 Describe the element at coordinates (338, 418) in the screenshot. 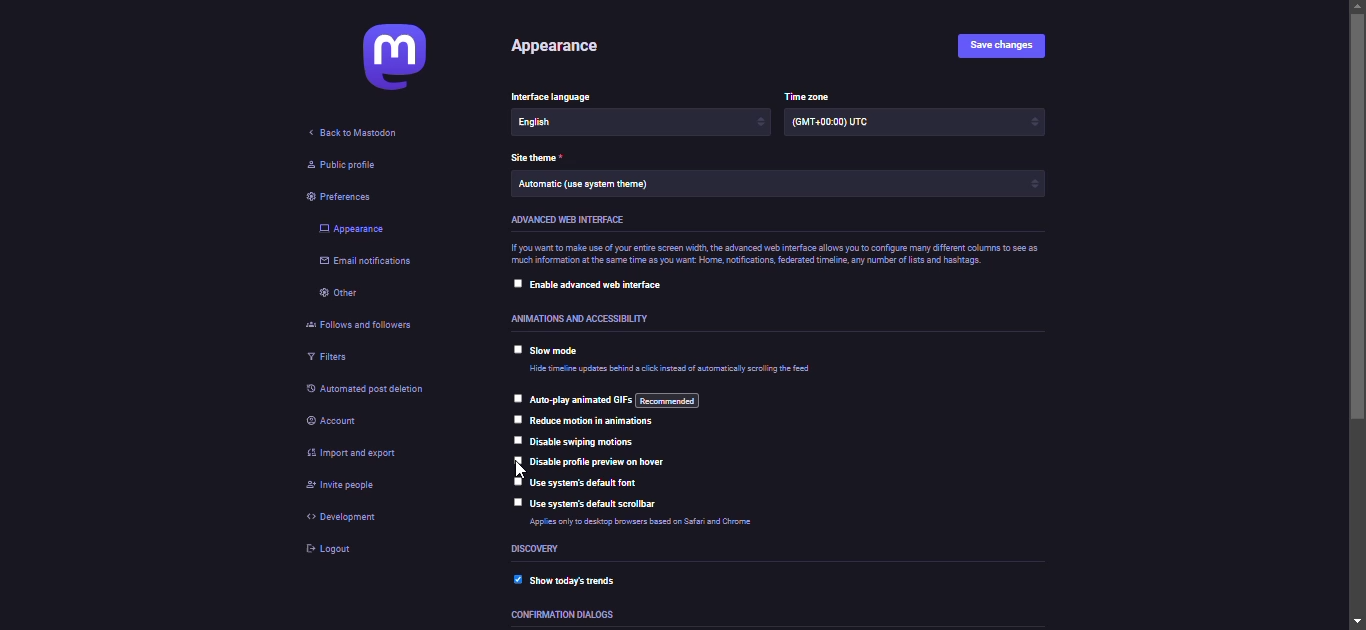

I see `account` at that location.